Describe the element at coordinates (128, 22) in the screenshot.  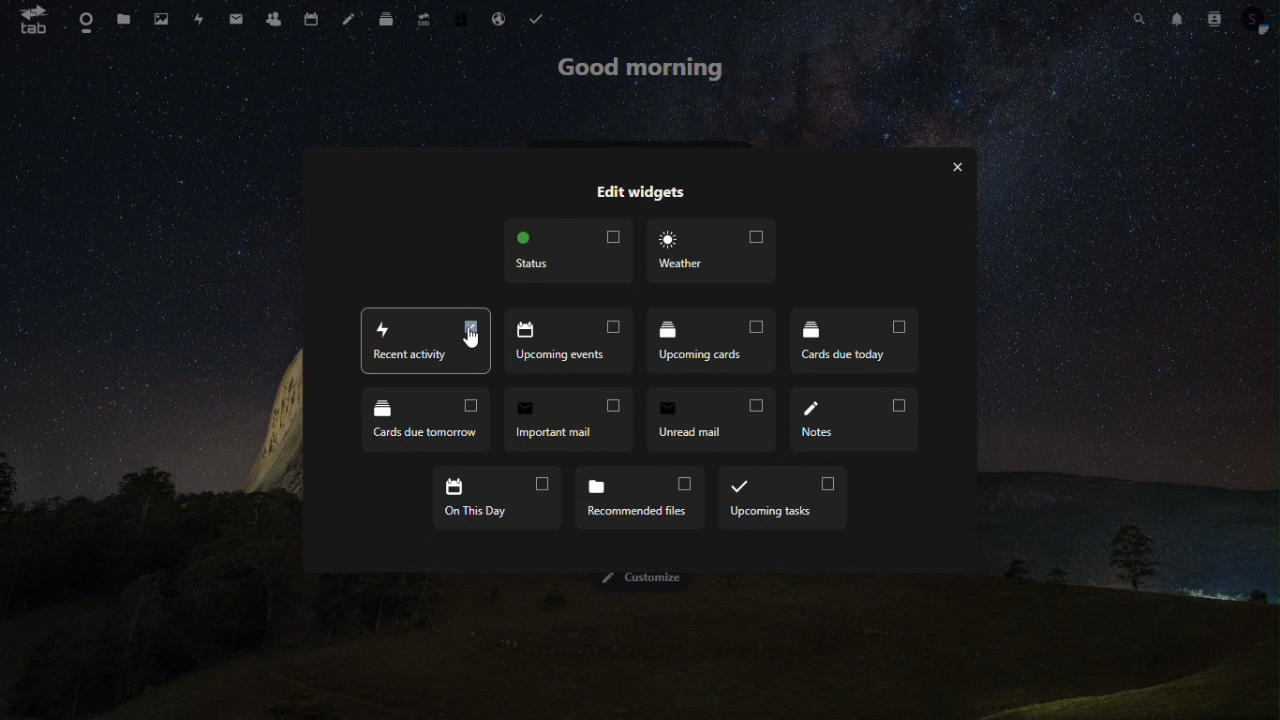
I see `files` at that location.